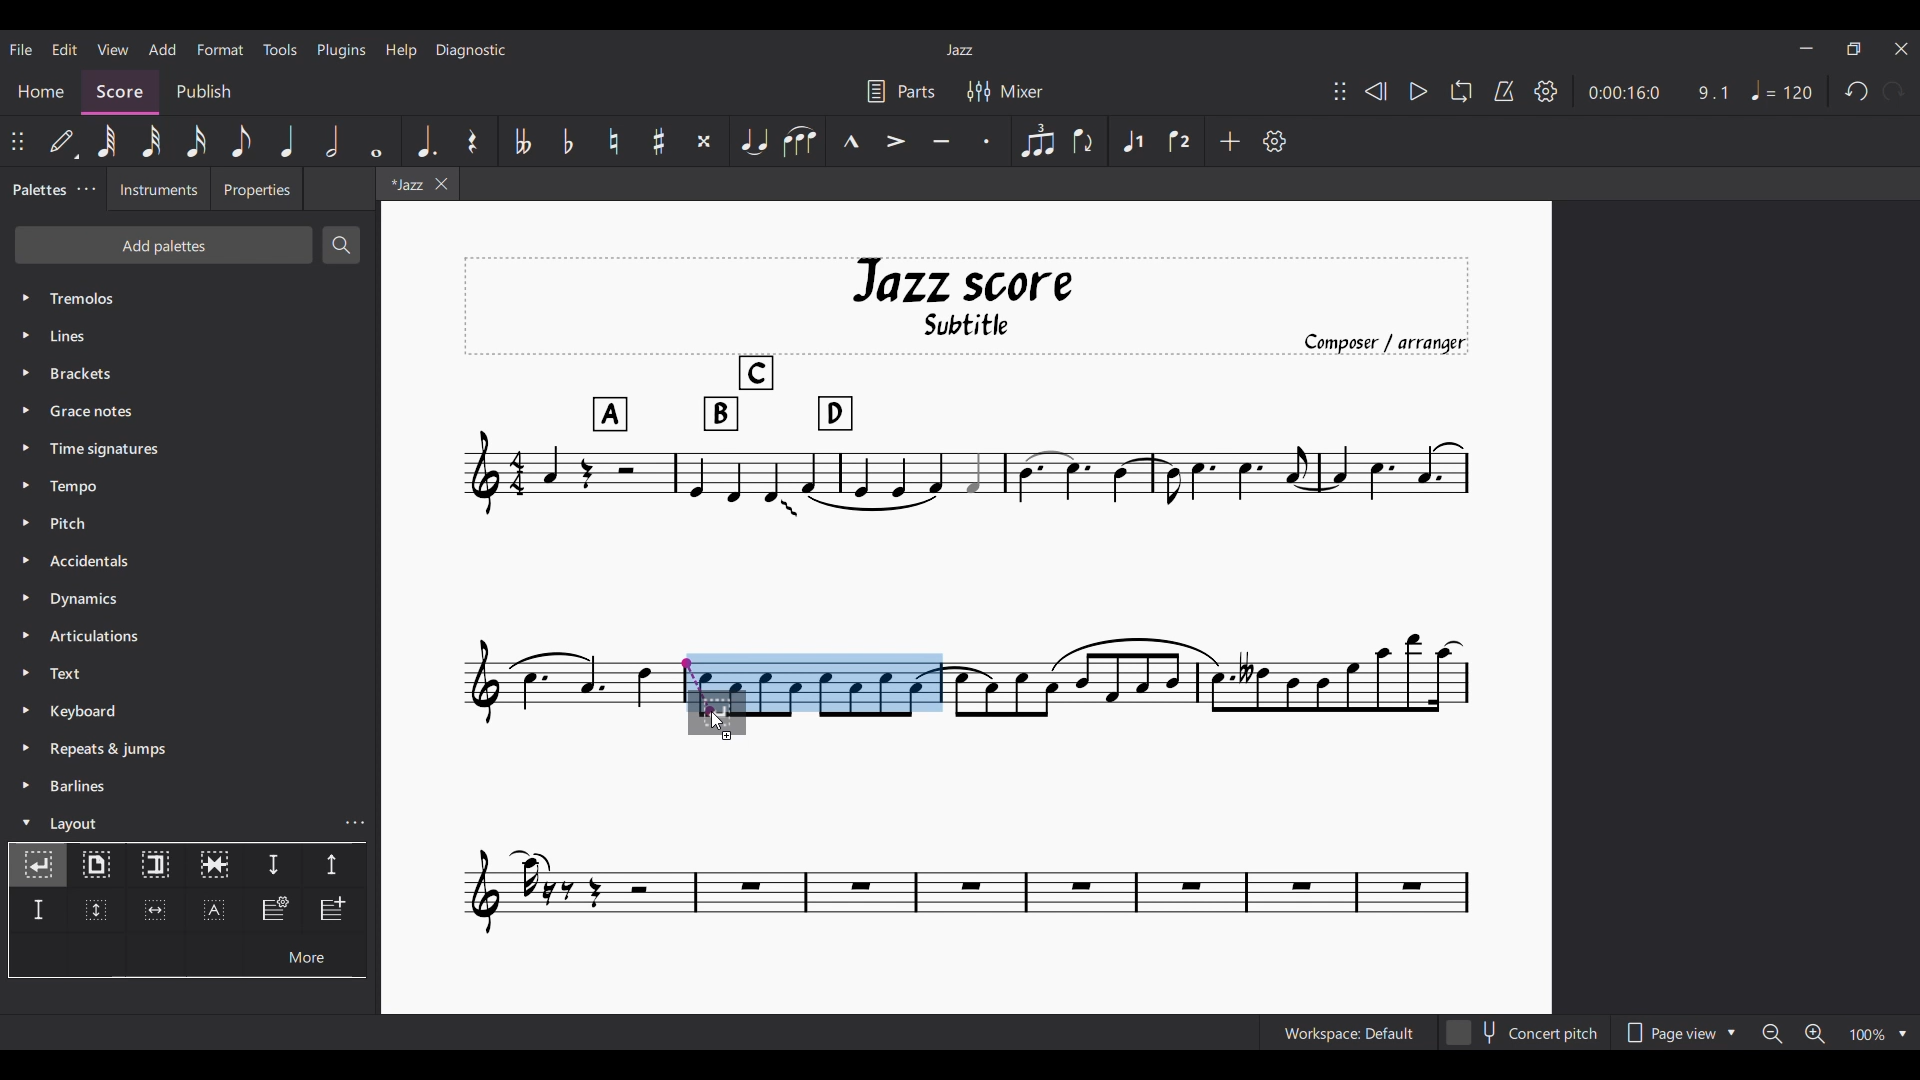 The width and height of the screenshot is (1920, 1080). Describe the element at coordinates (471, 50) in the screenshot. I see `Diagnostic menu` at that location.